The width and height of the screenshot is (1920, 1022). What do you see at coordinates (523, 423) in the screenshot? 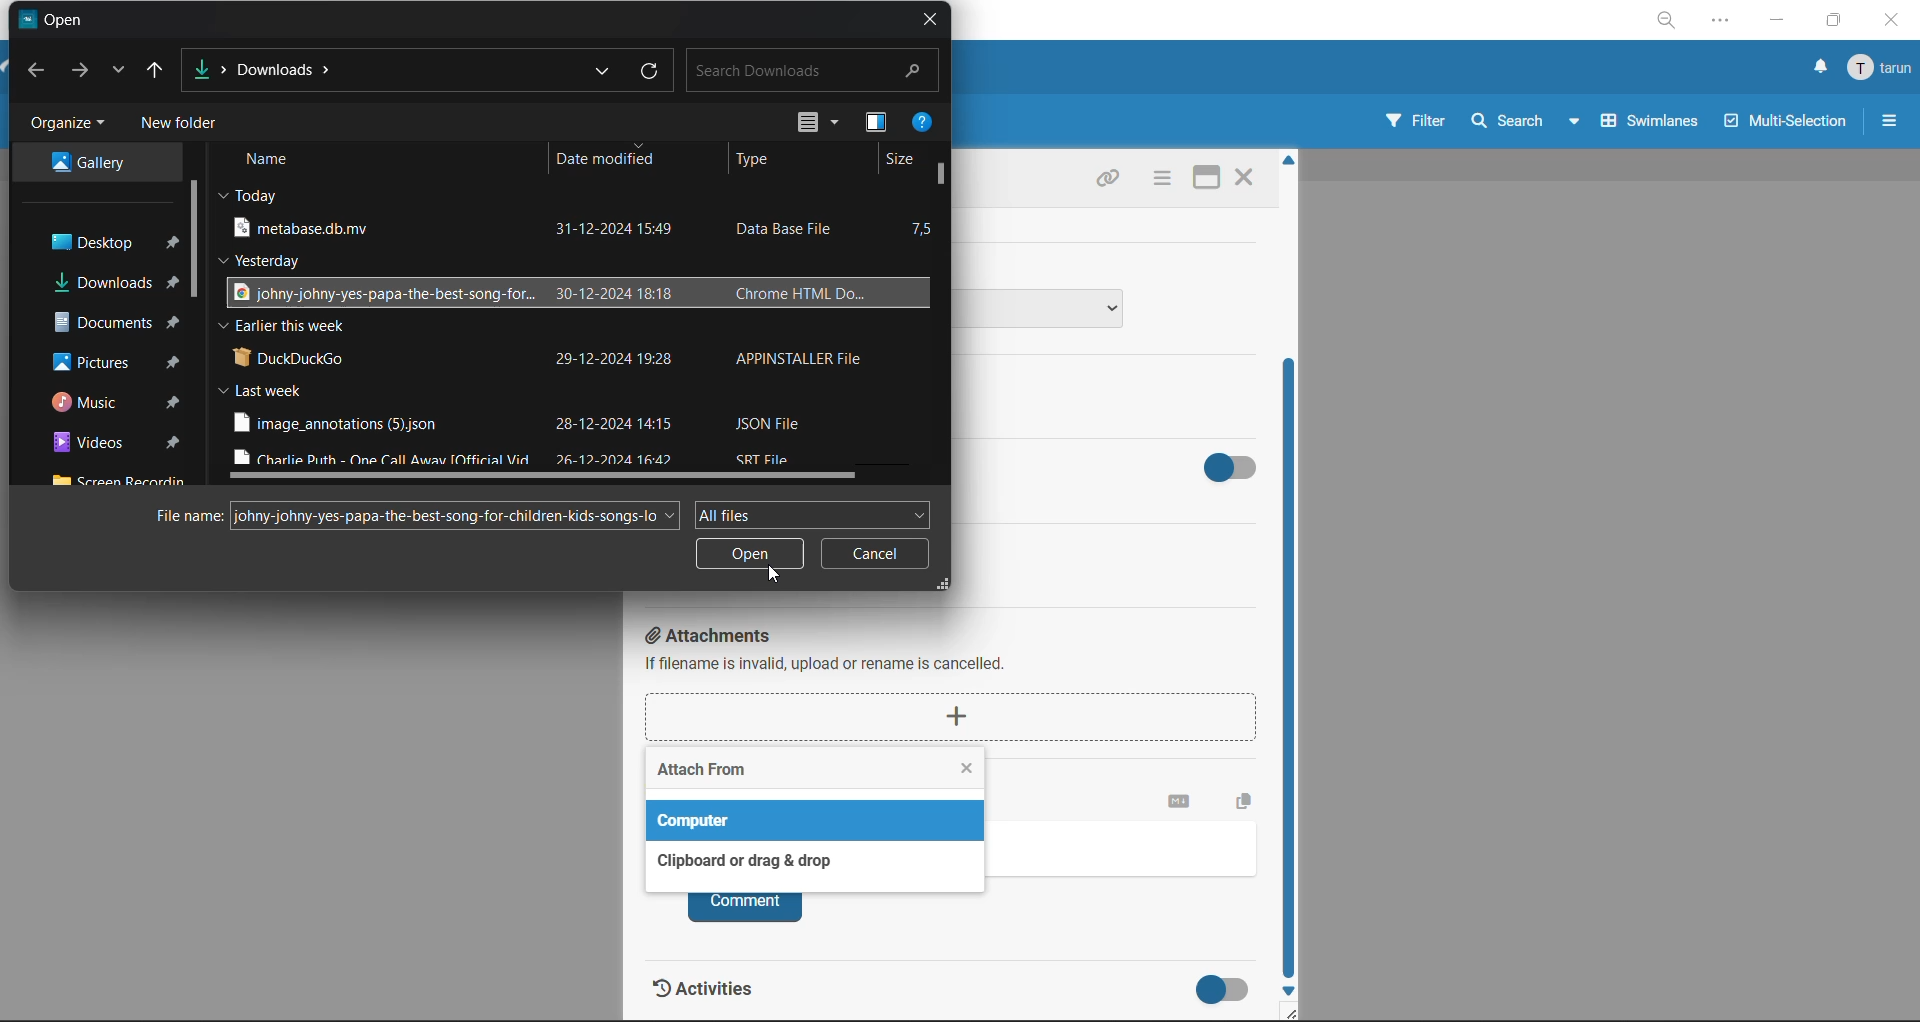
I see `file with date and type` at bounding box center [523, 423].